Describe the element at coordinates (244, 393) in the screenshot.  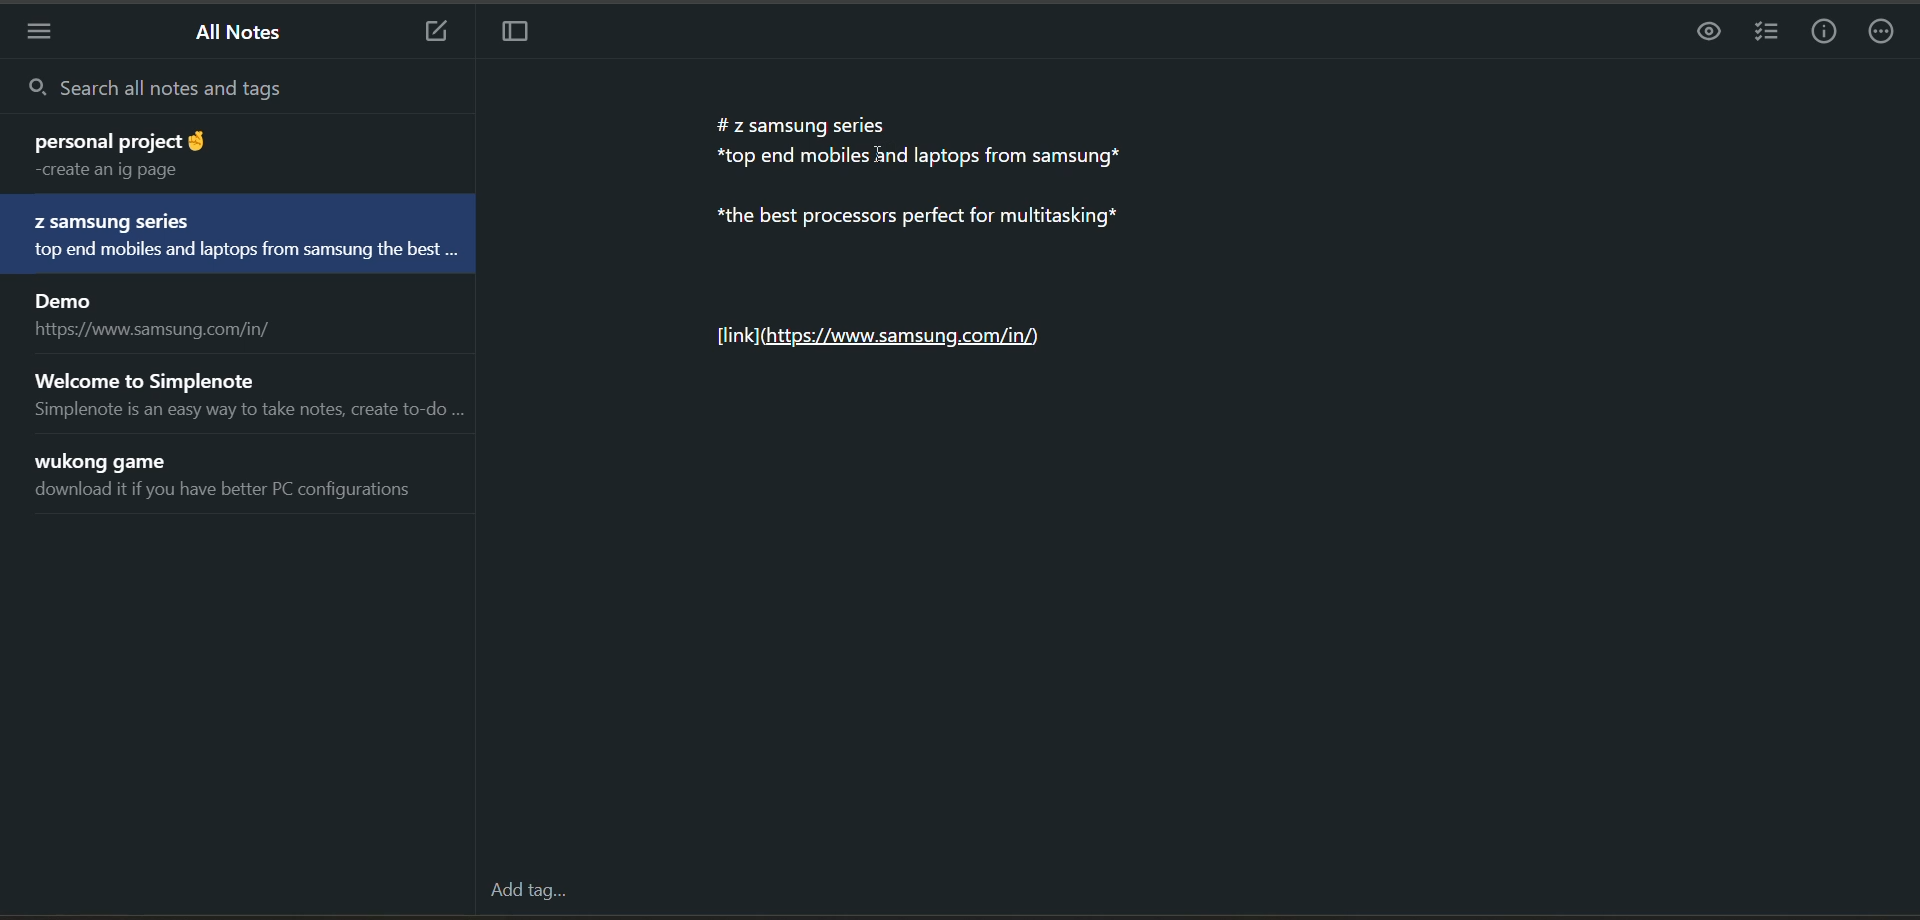
I see `note title and preview` at that location.